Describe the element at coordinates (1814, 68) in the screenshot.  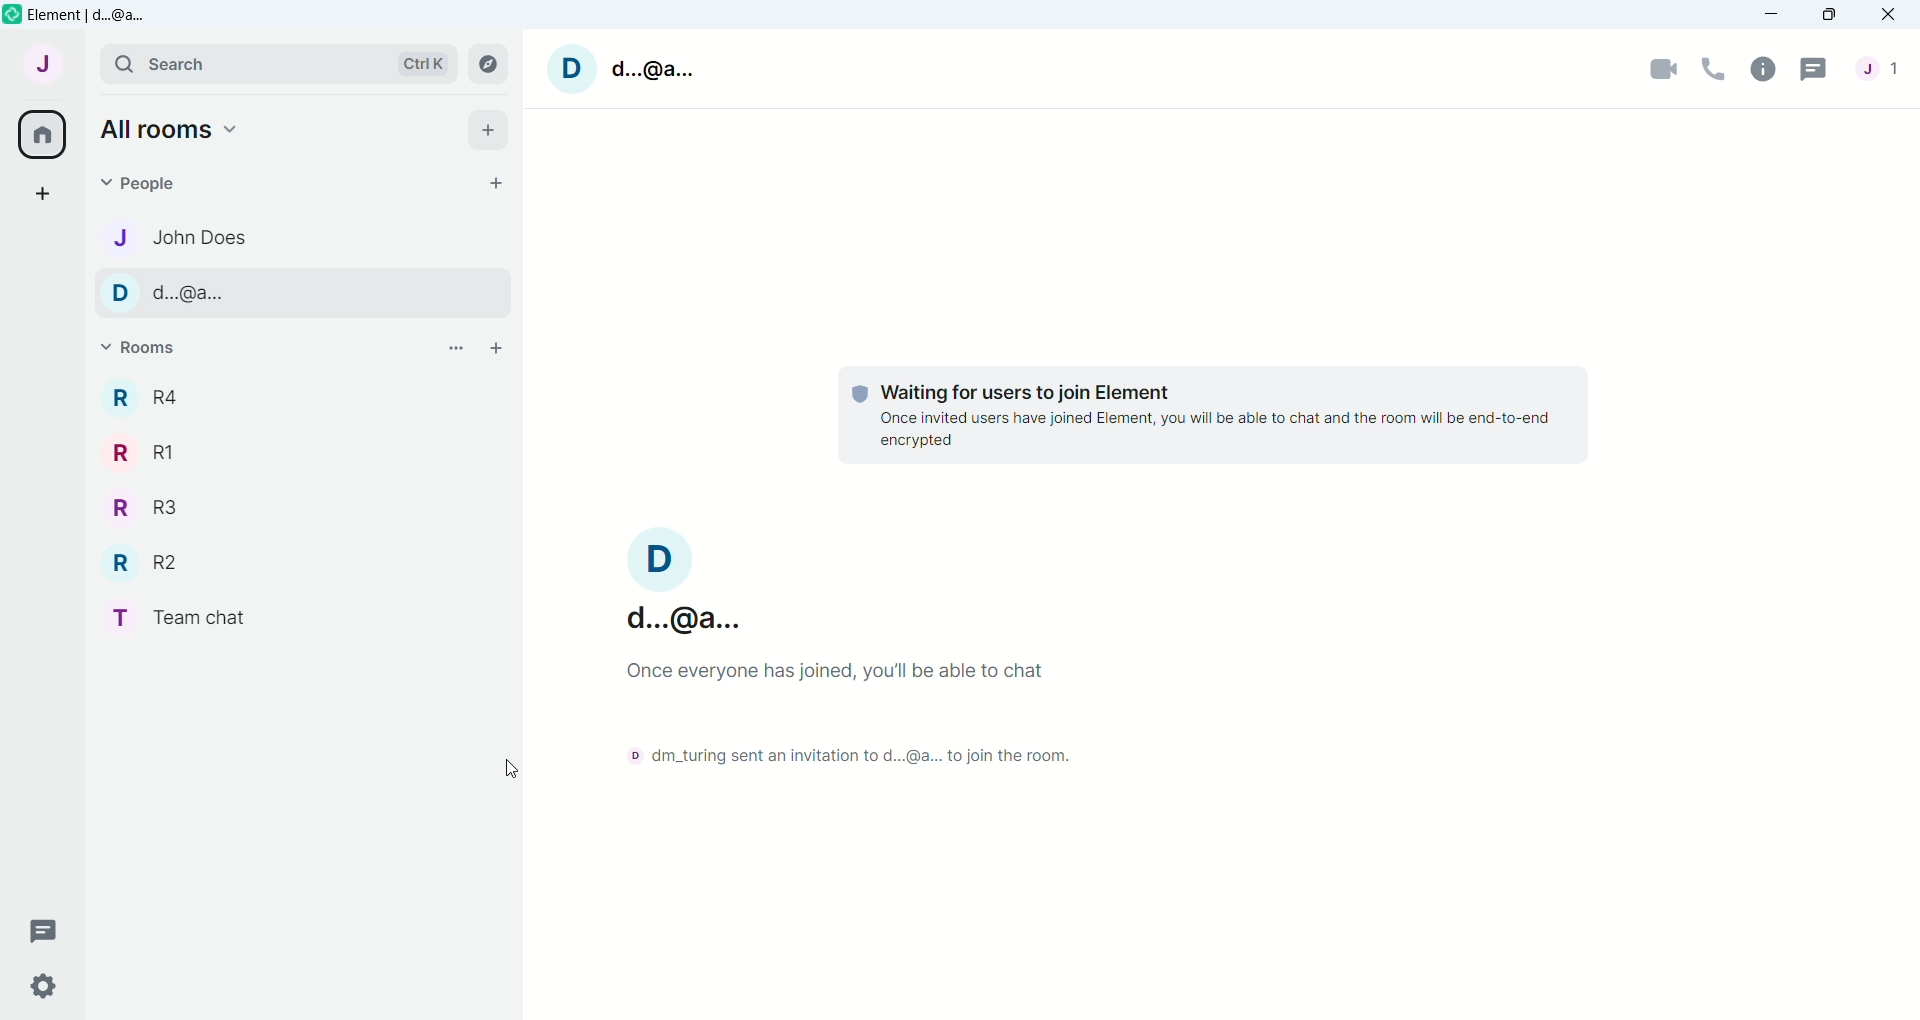
I see `Threads` at that location.